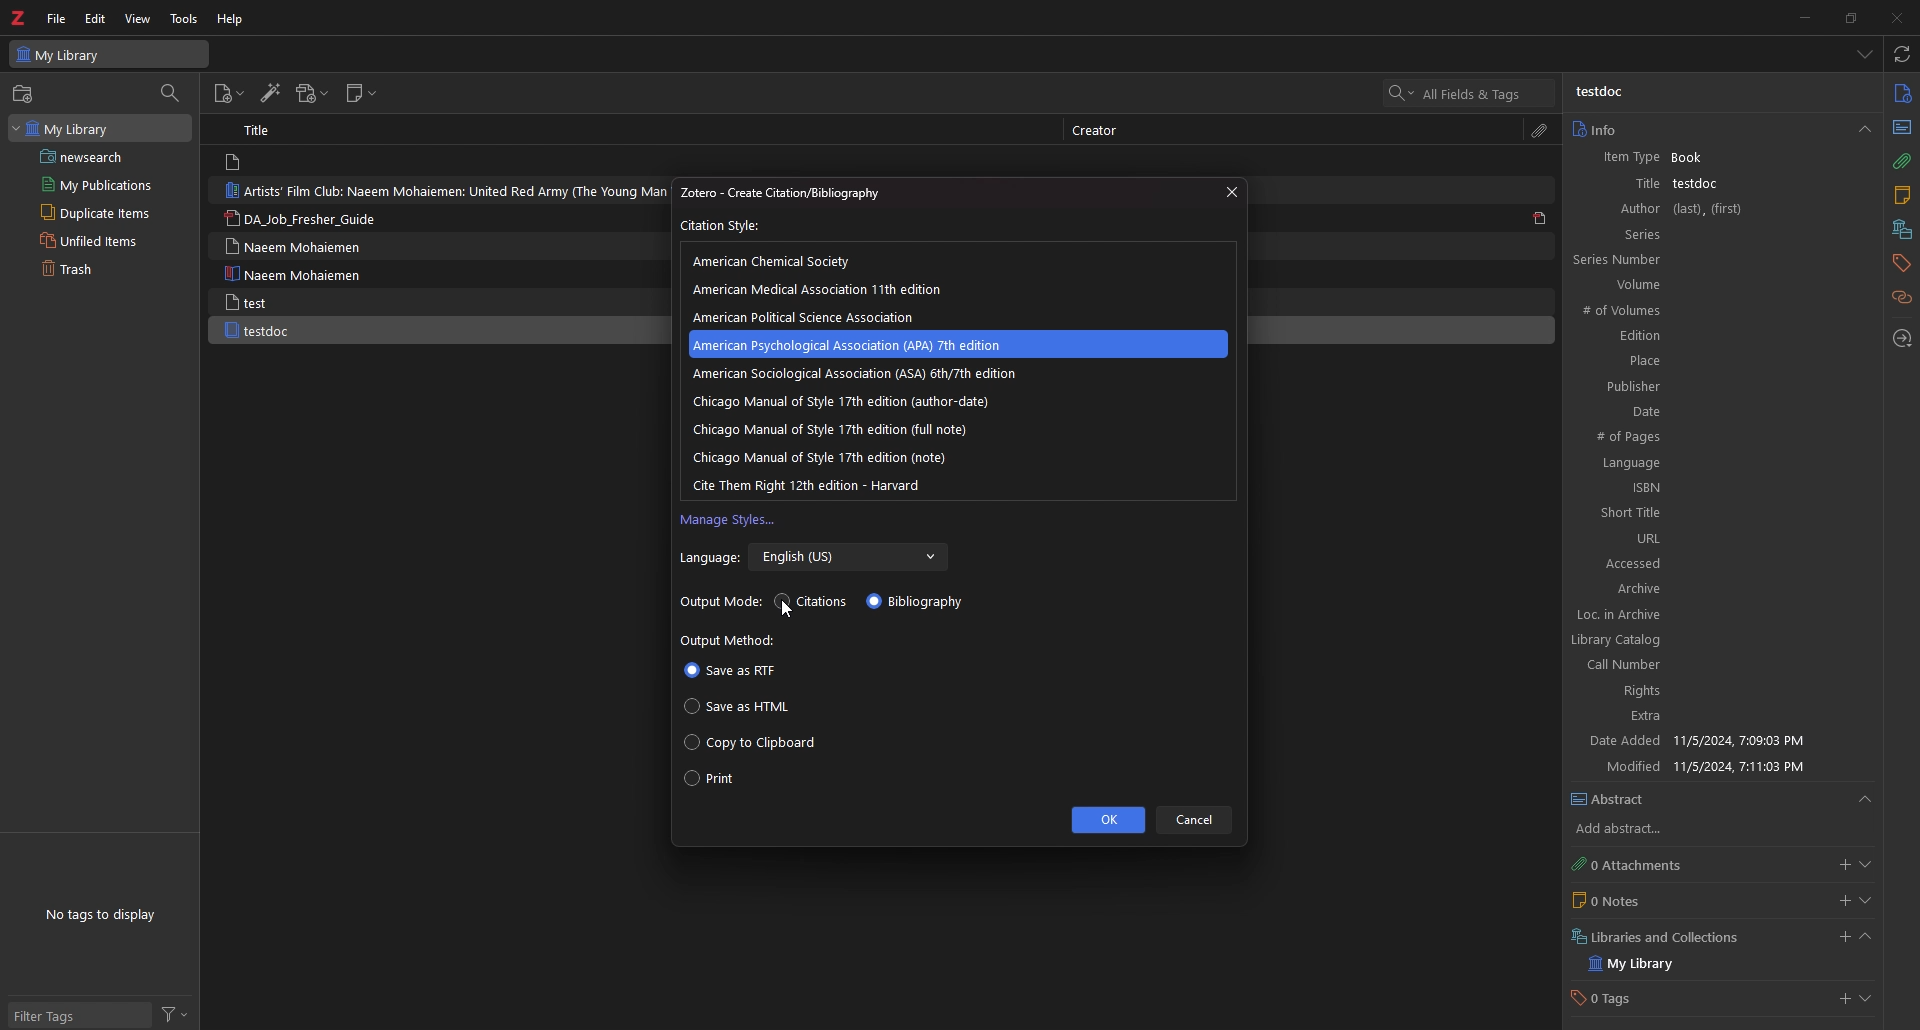 Image resolution: width=1920 pixels, height=1030 pixels. What do you see at coordinates (1703, 665) in the screenshot?
I see `Call Number` at bounding box center [1703, 665].